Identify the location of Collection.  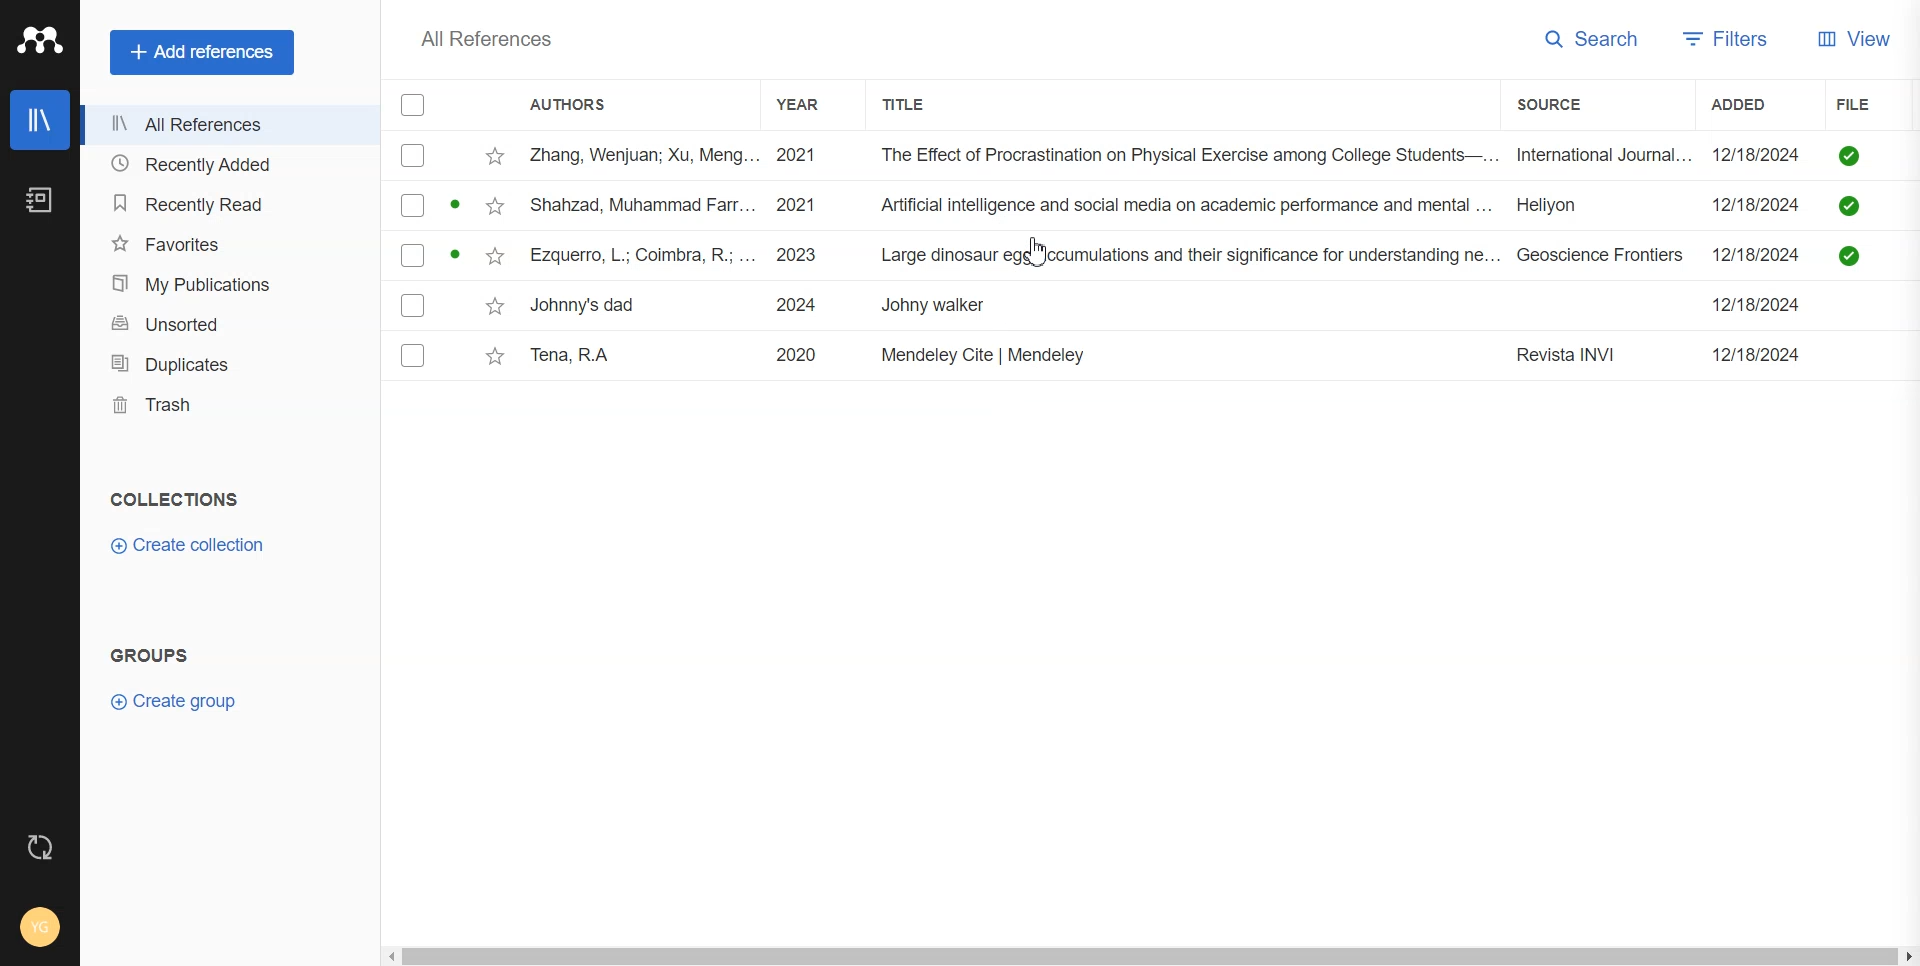
(174, 498).